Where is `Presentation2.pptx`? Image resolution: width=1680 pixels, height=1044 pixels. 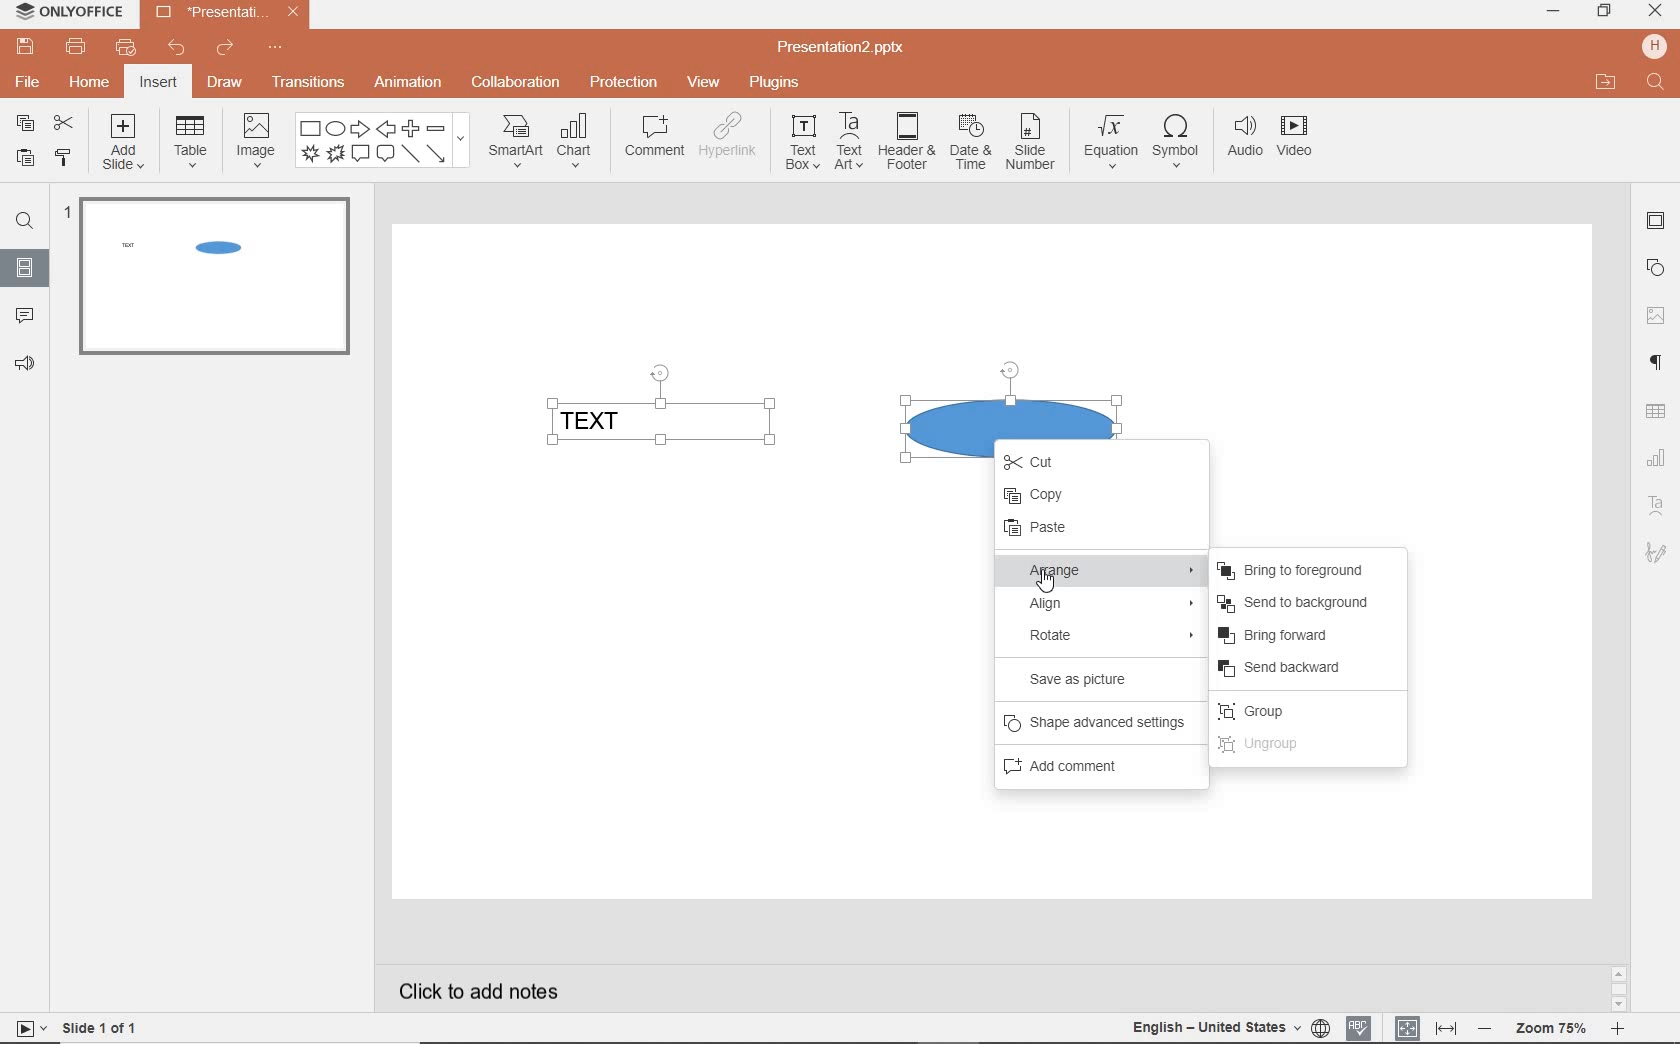
Presentation2.pptx is located at coordinates (225, 15).